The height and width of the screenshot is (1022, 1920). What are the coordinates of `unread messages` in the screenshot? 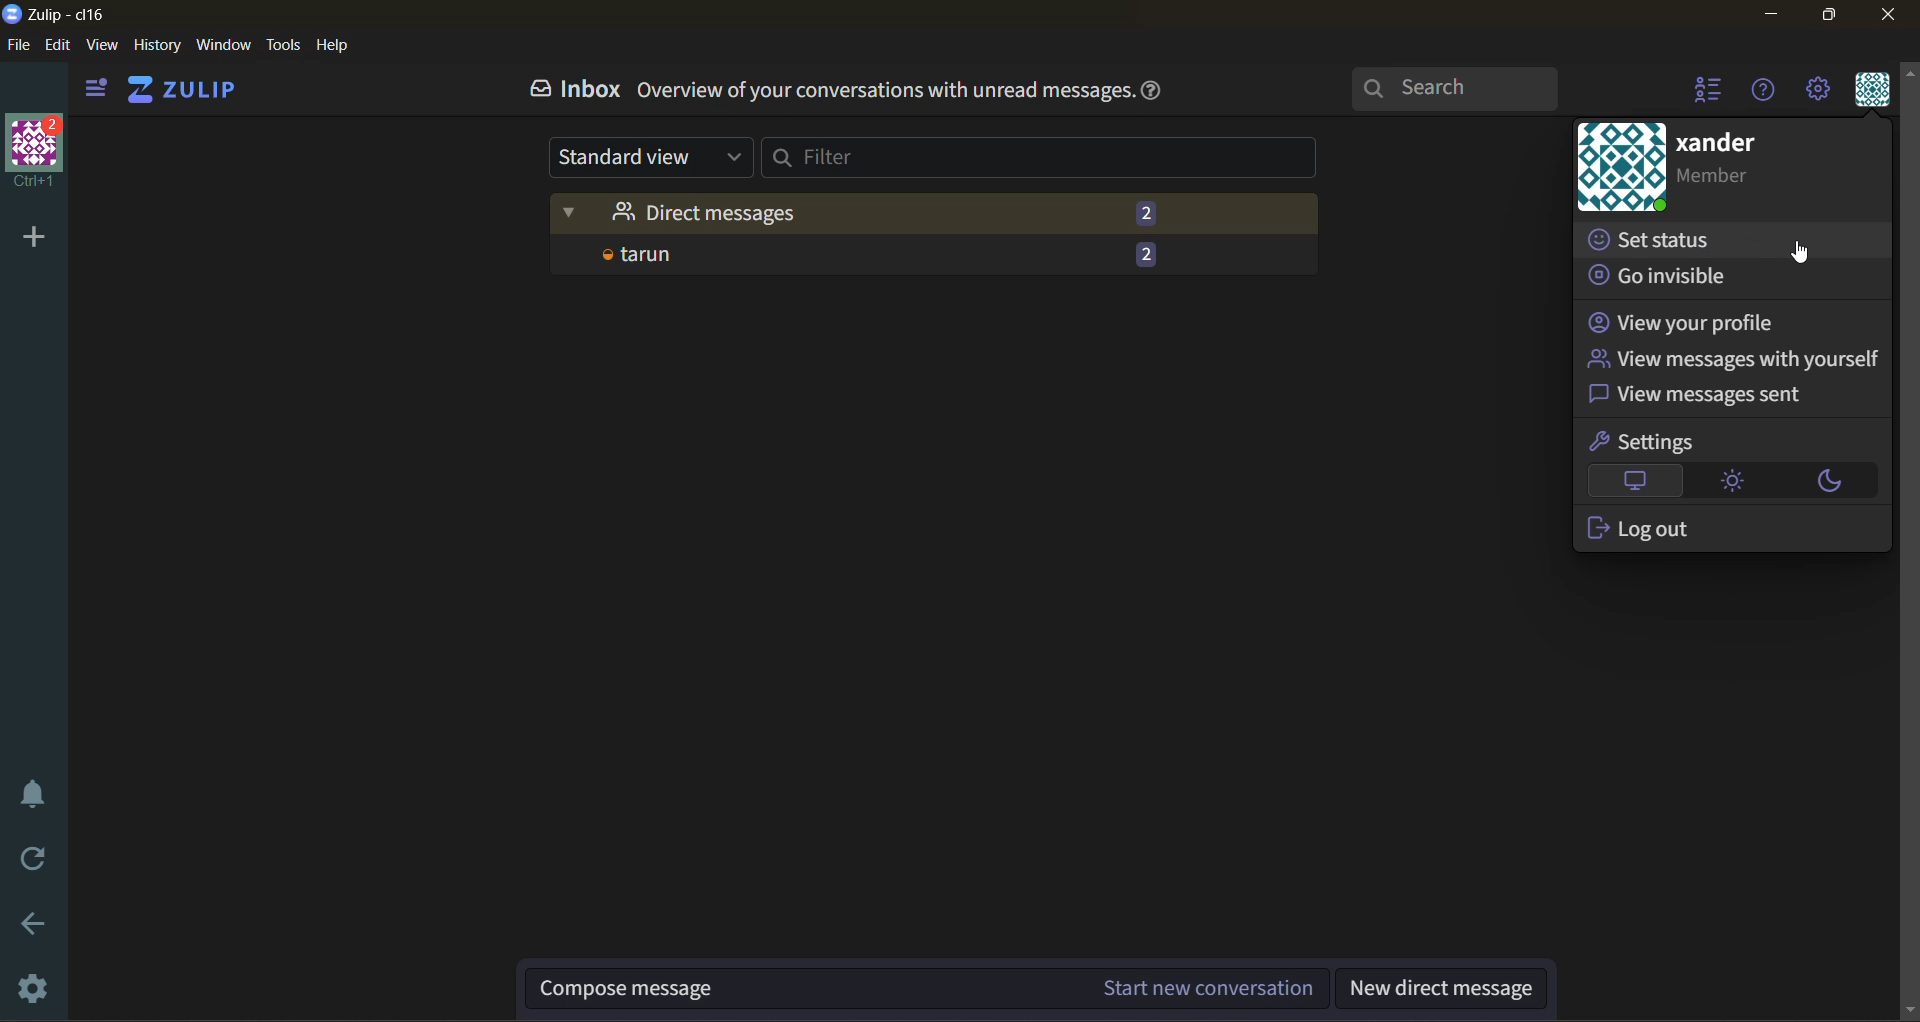 It's located at (936, 207).